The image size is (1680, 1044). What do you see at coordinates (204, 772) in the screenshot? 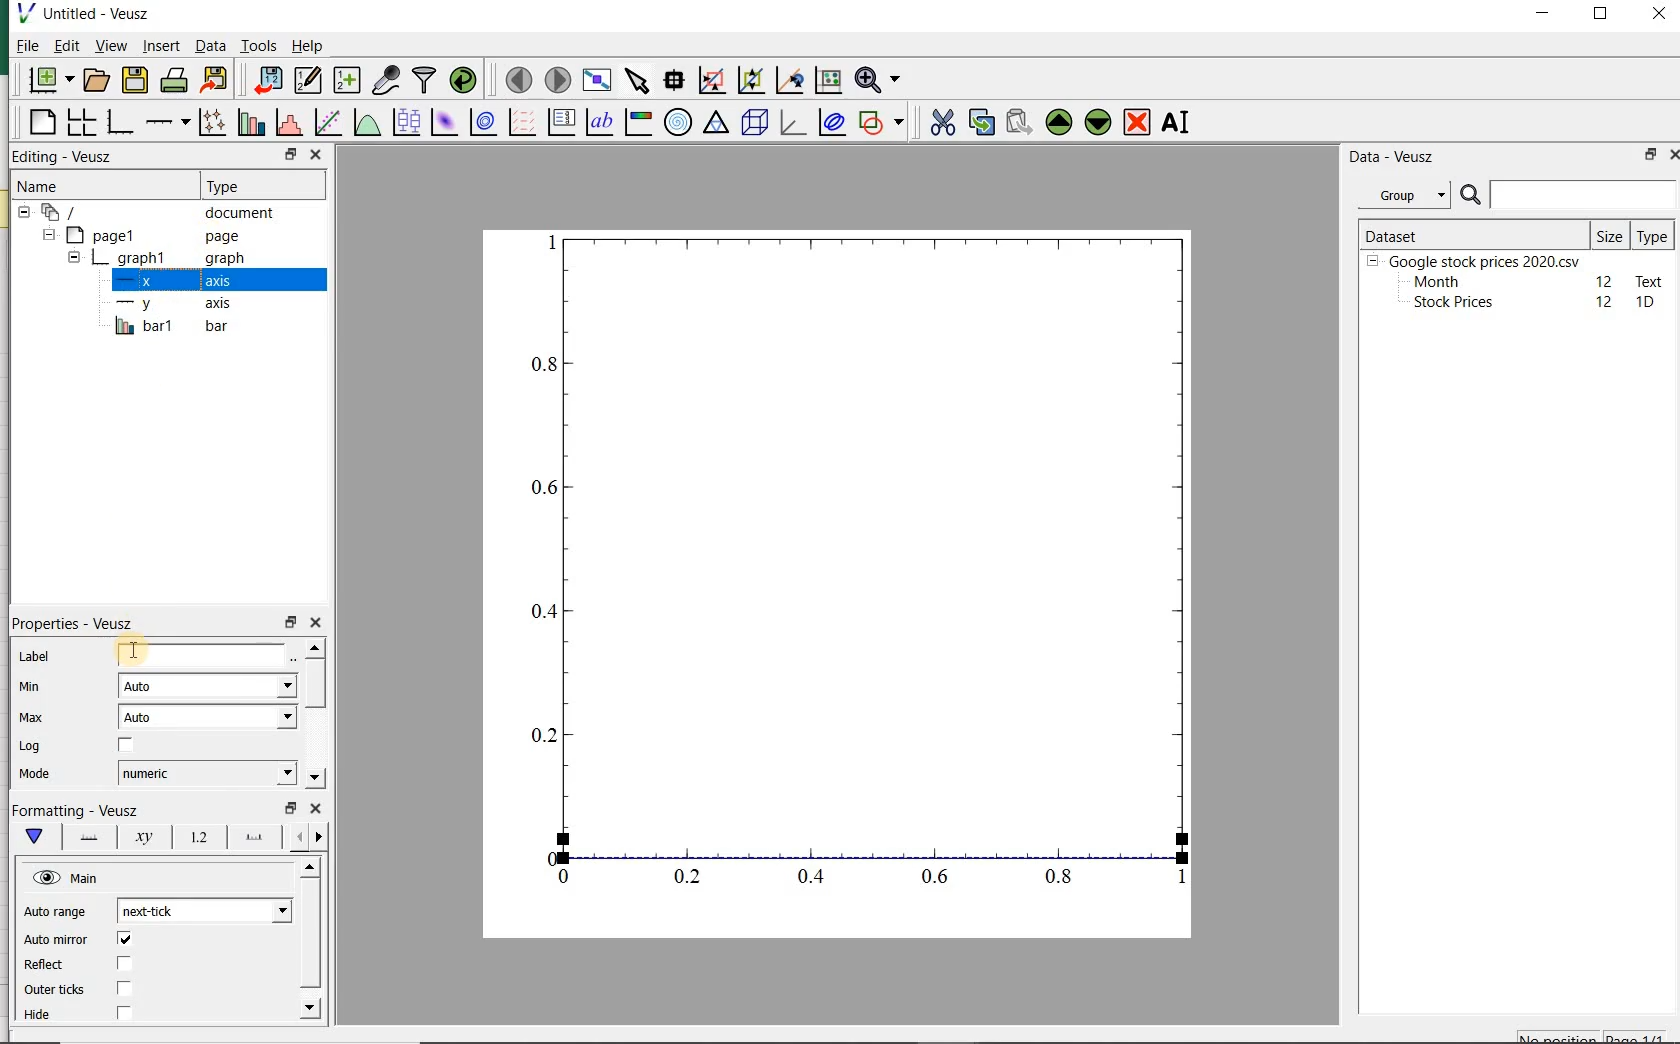
I see `numeric` at bounding box center [204, 772].